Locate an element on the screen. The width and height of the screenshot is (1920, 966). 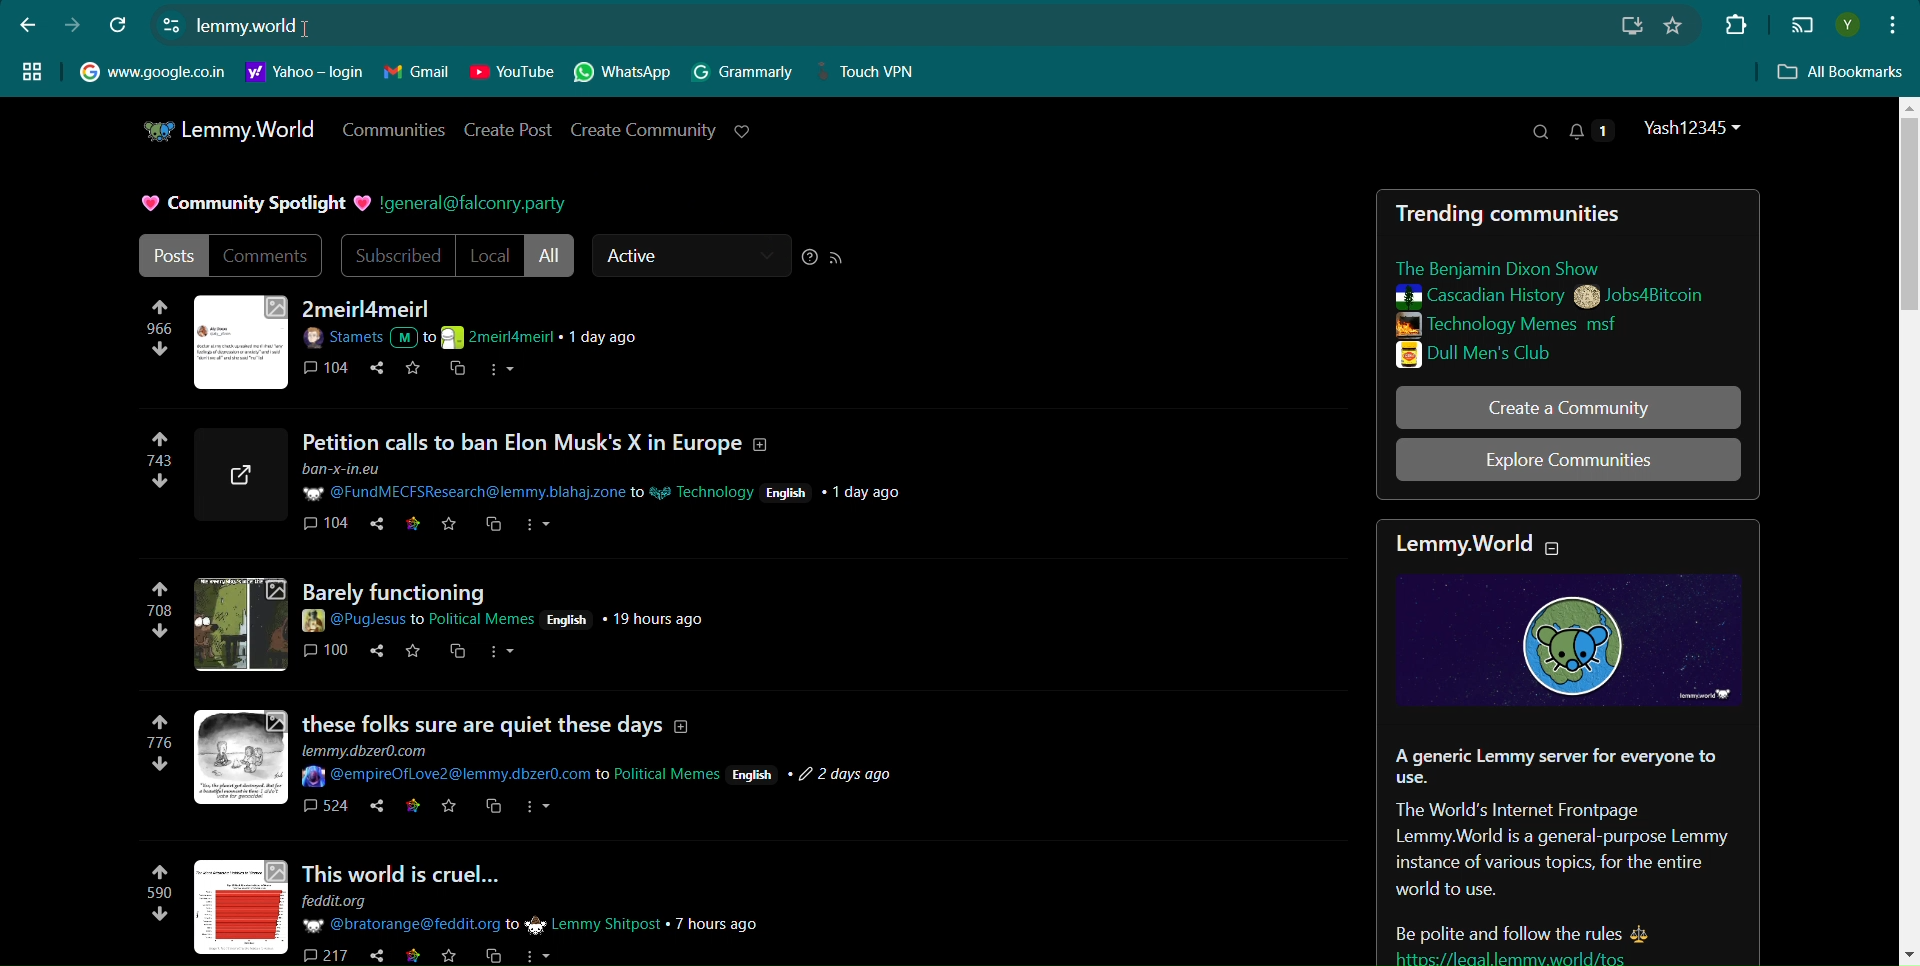
Forward is located at coordinates (72, 25).